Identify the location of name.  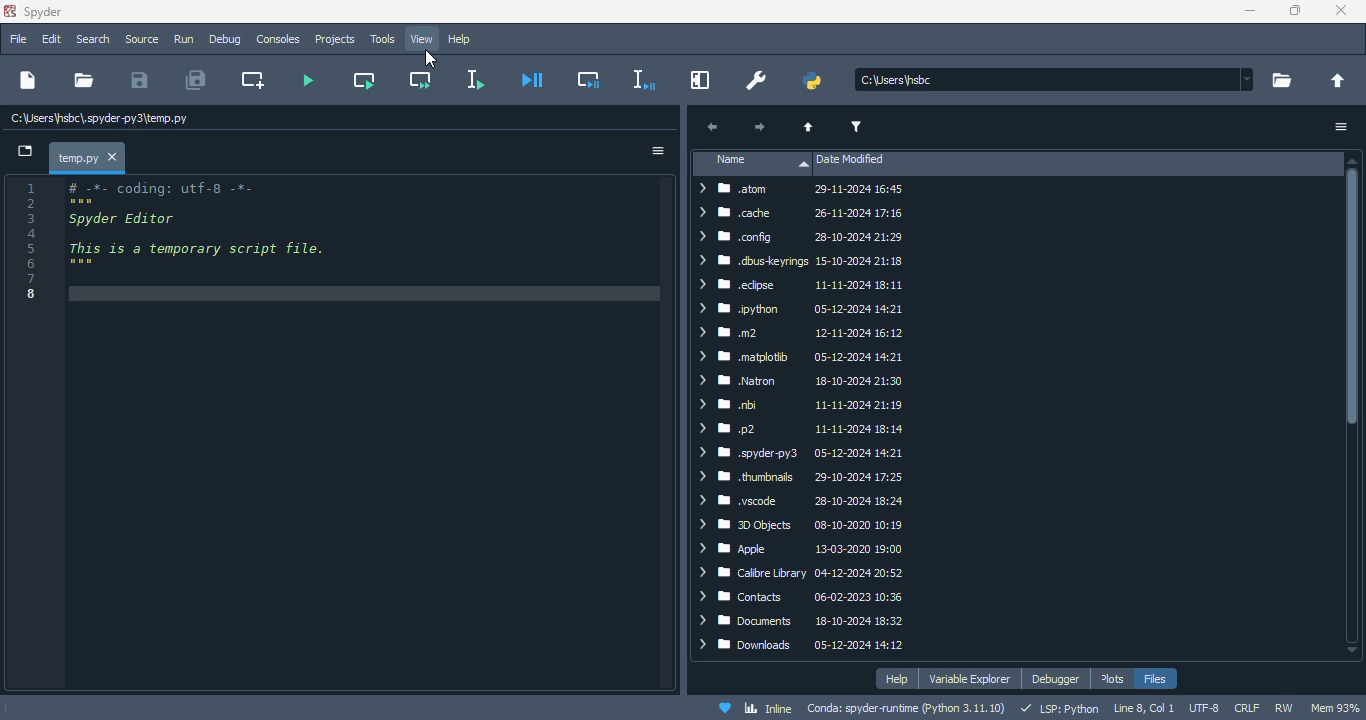
(755, 163).